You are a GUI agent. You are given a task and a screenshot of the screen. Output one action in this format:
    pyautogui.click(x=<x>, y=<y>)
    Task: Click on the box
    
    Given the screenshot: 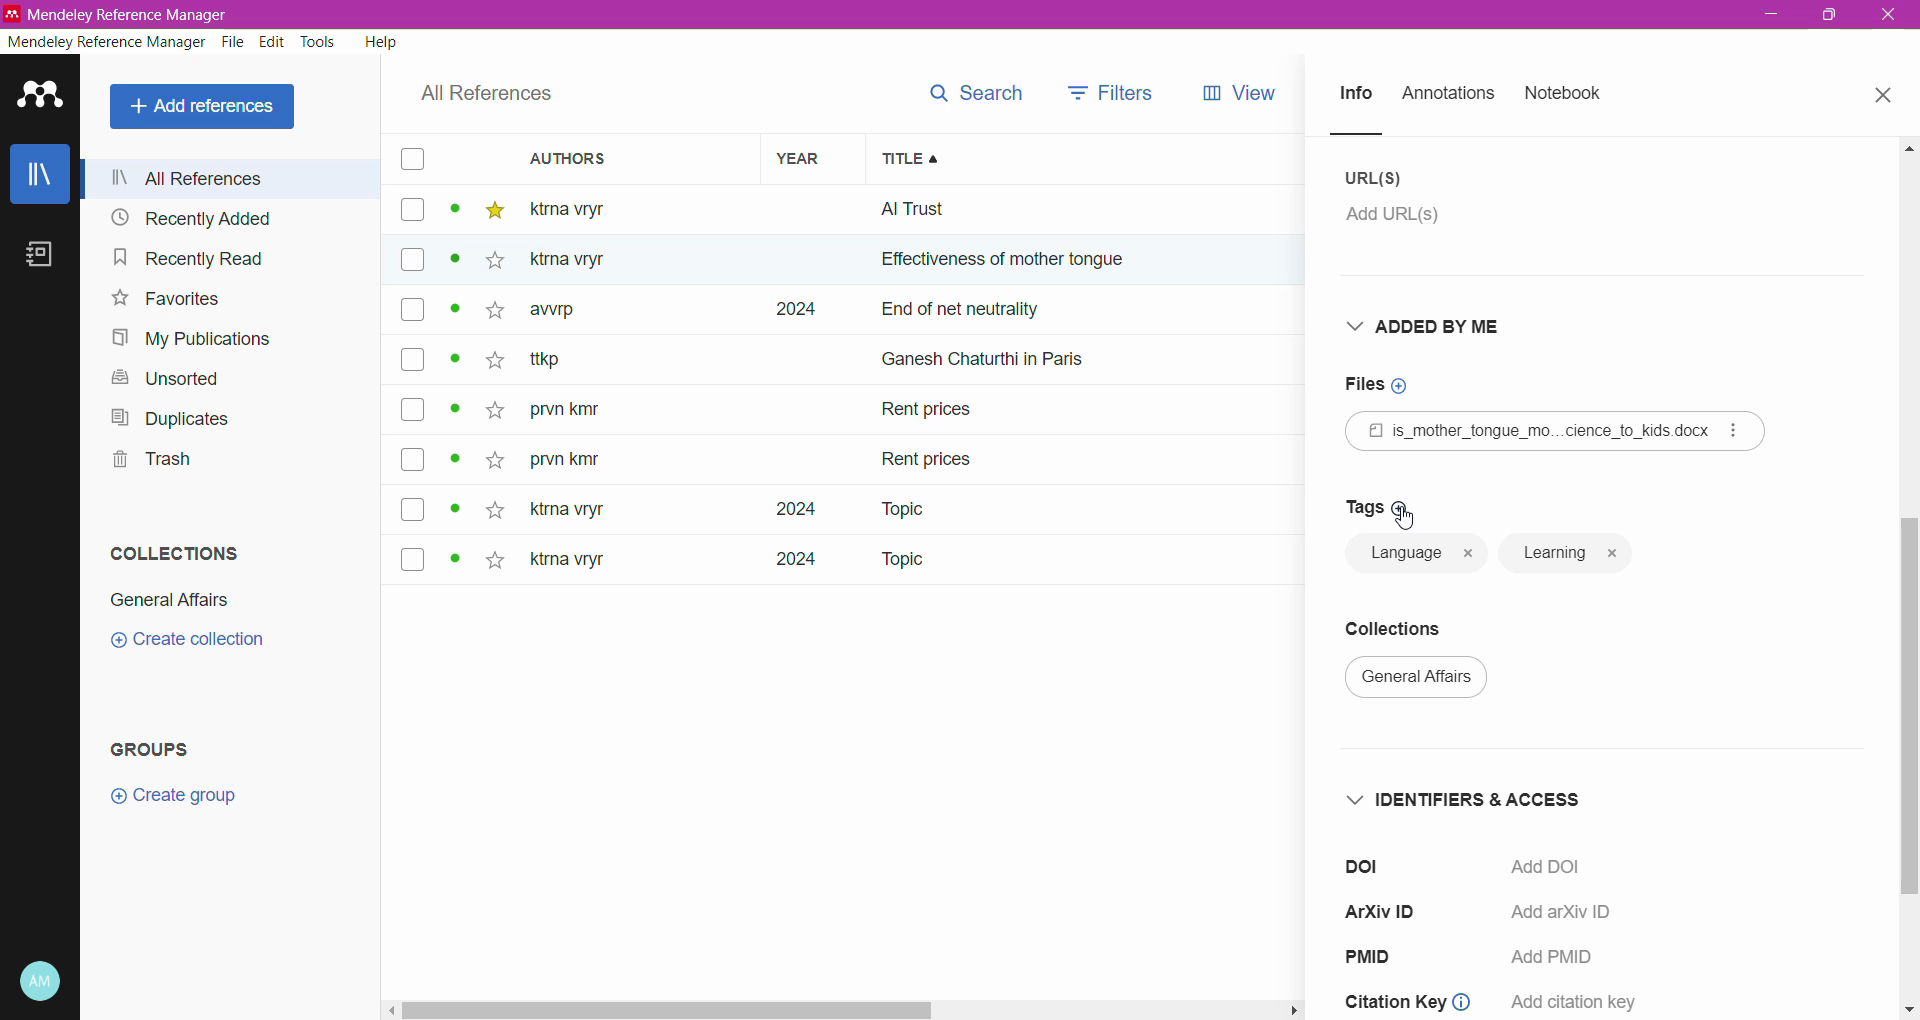 What is the action you would take?
    pyautogui.click(x=419, y=509)
    